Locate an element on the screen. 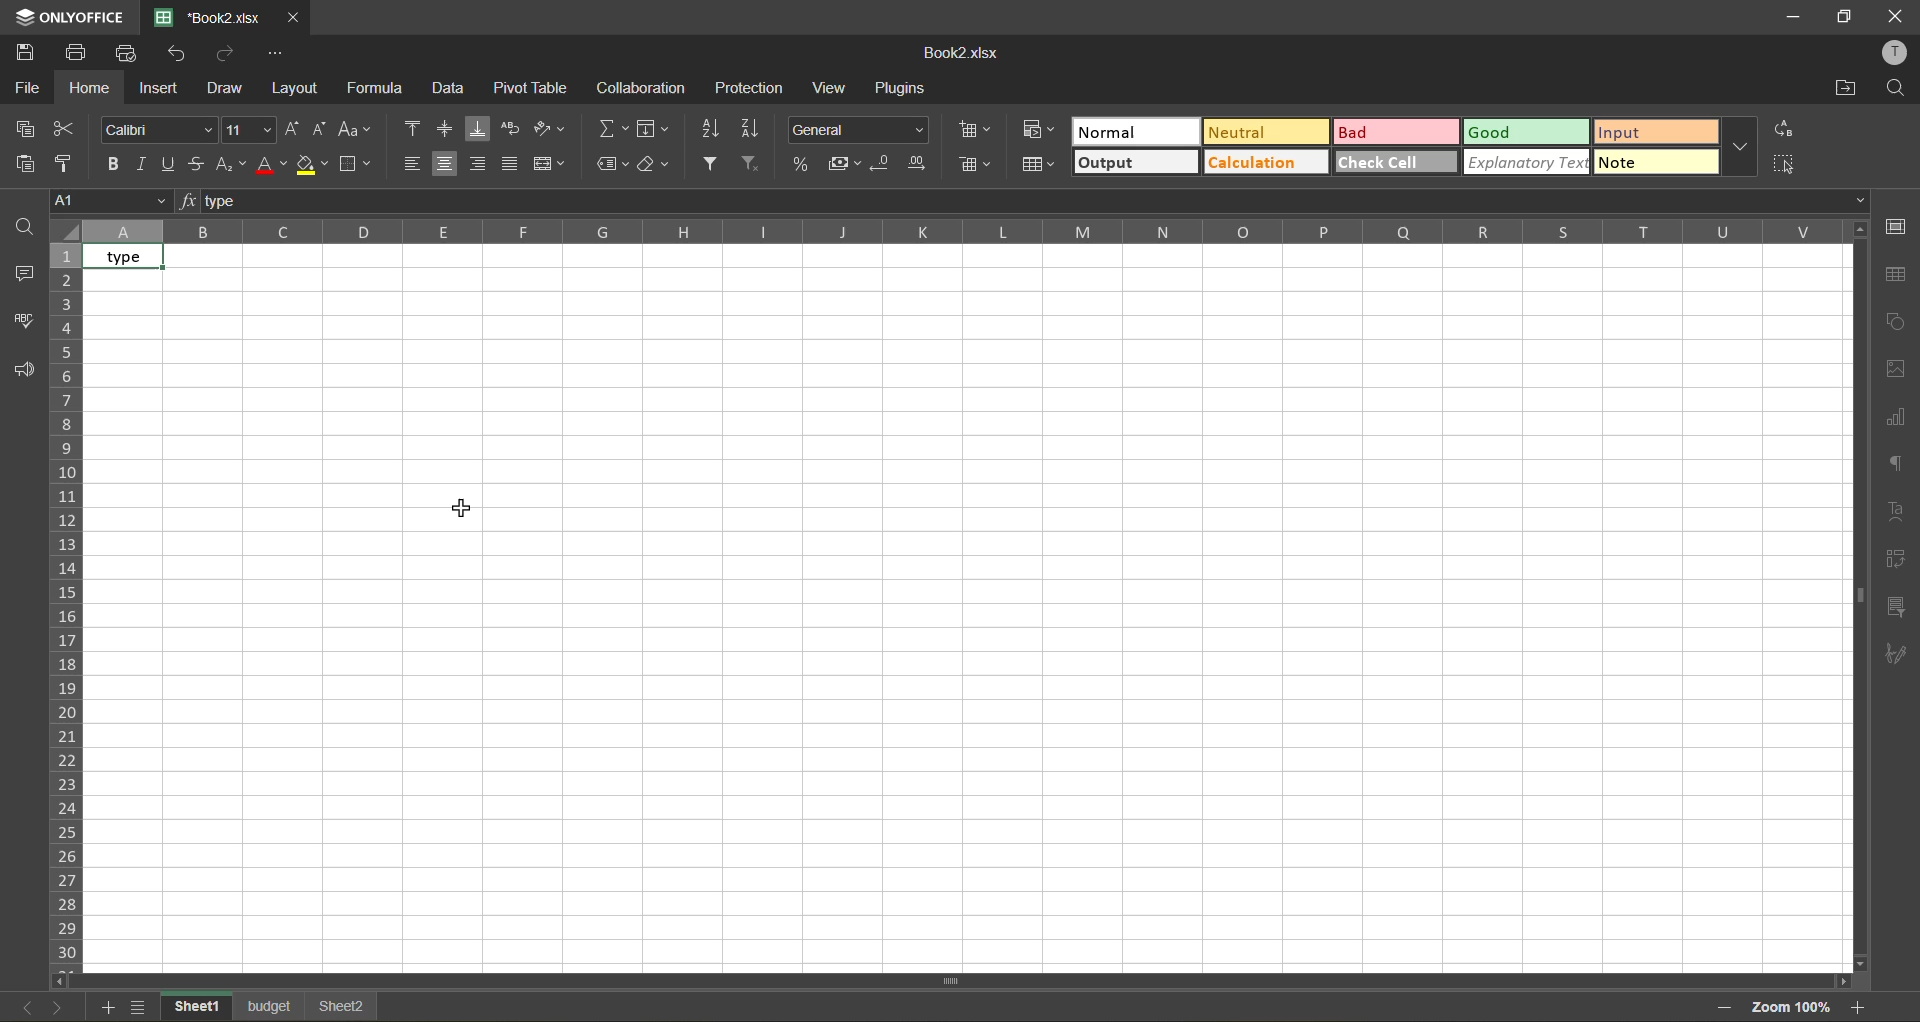  neutral is located at coordinates (1265, 132).